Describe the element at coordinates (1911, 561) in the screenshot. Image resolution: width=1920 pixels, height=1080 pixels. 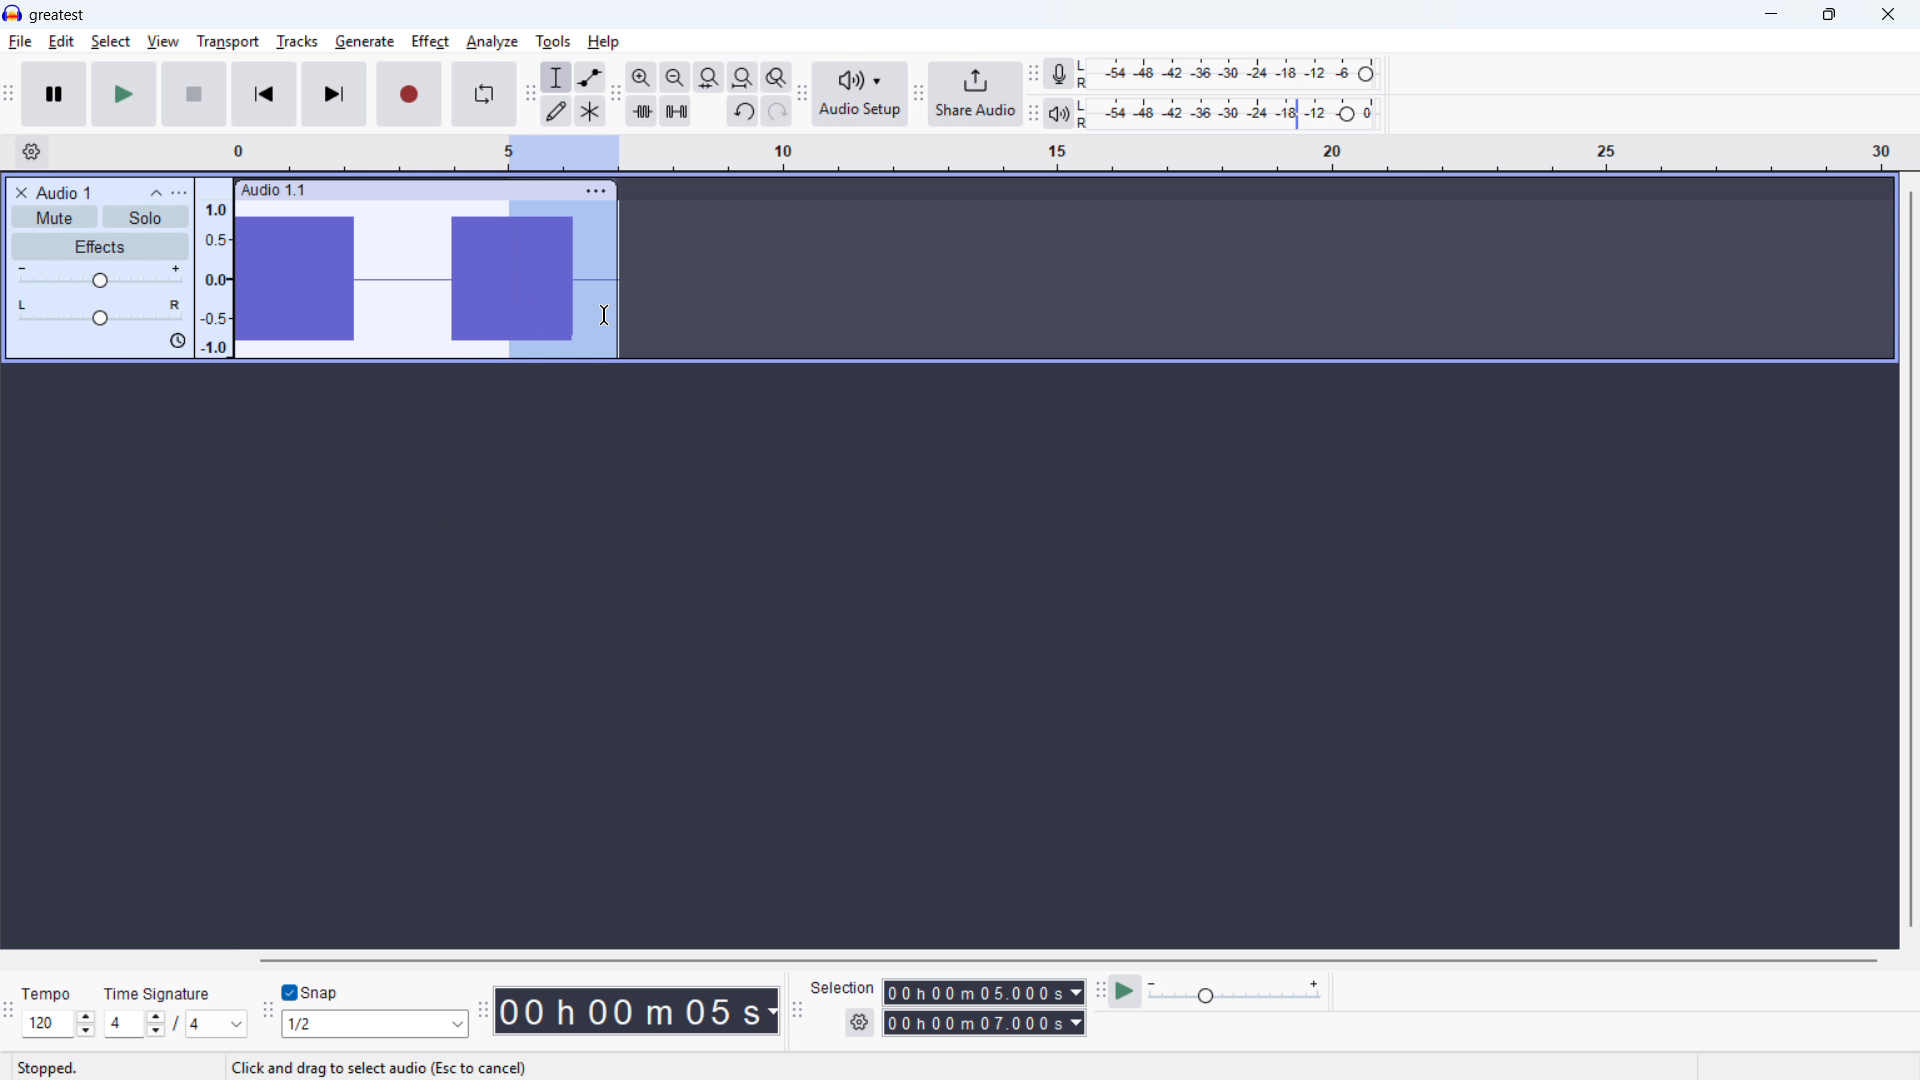
I see `Vertical scroll bar ` at that location.